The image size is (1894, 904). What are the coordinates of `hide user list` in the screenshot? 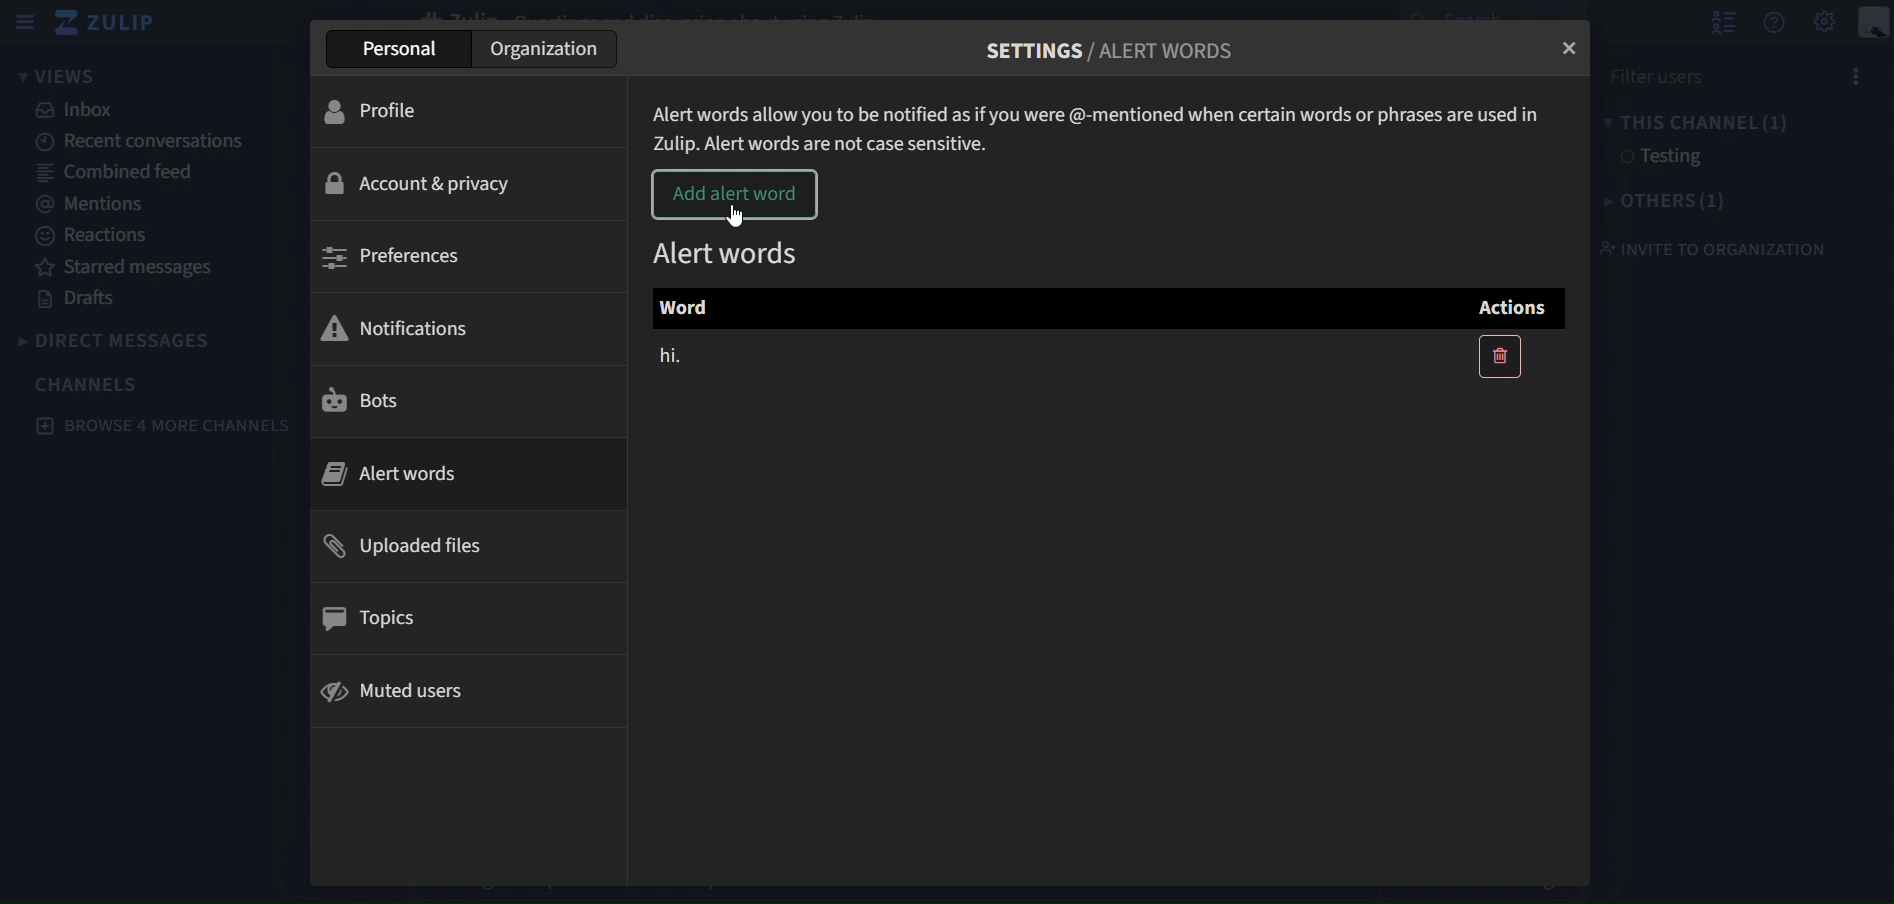 It's located at (1722, 22).